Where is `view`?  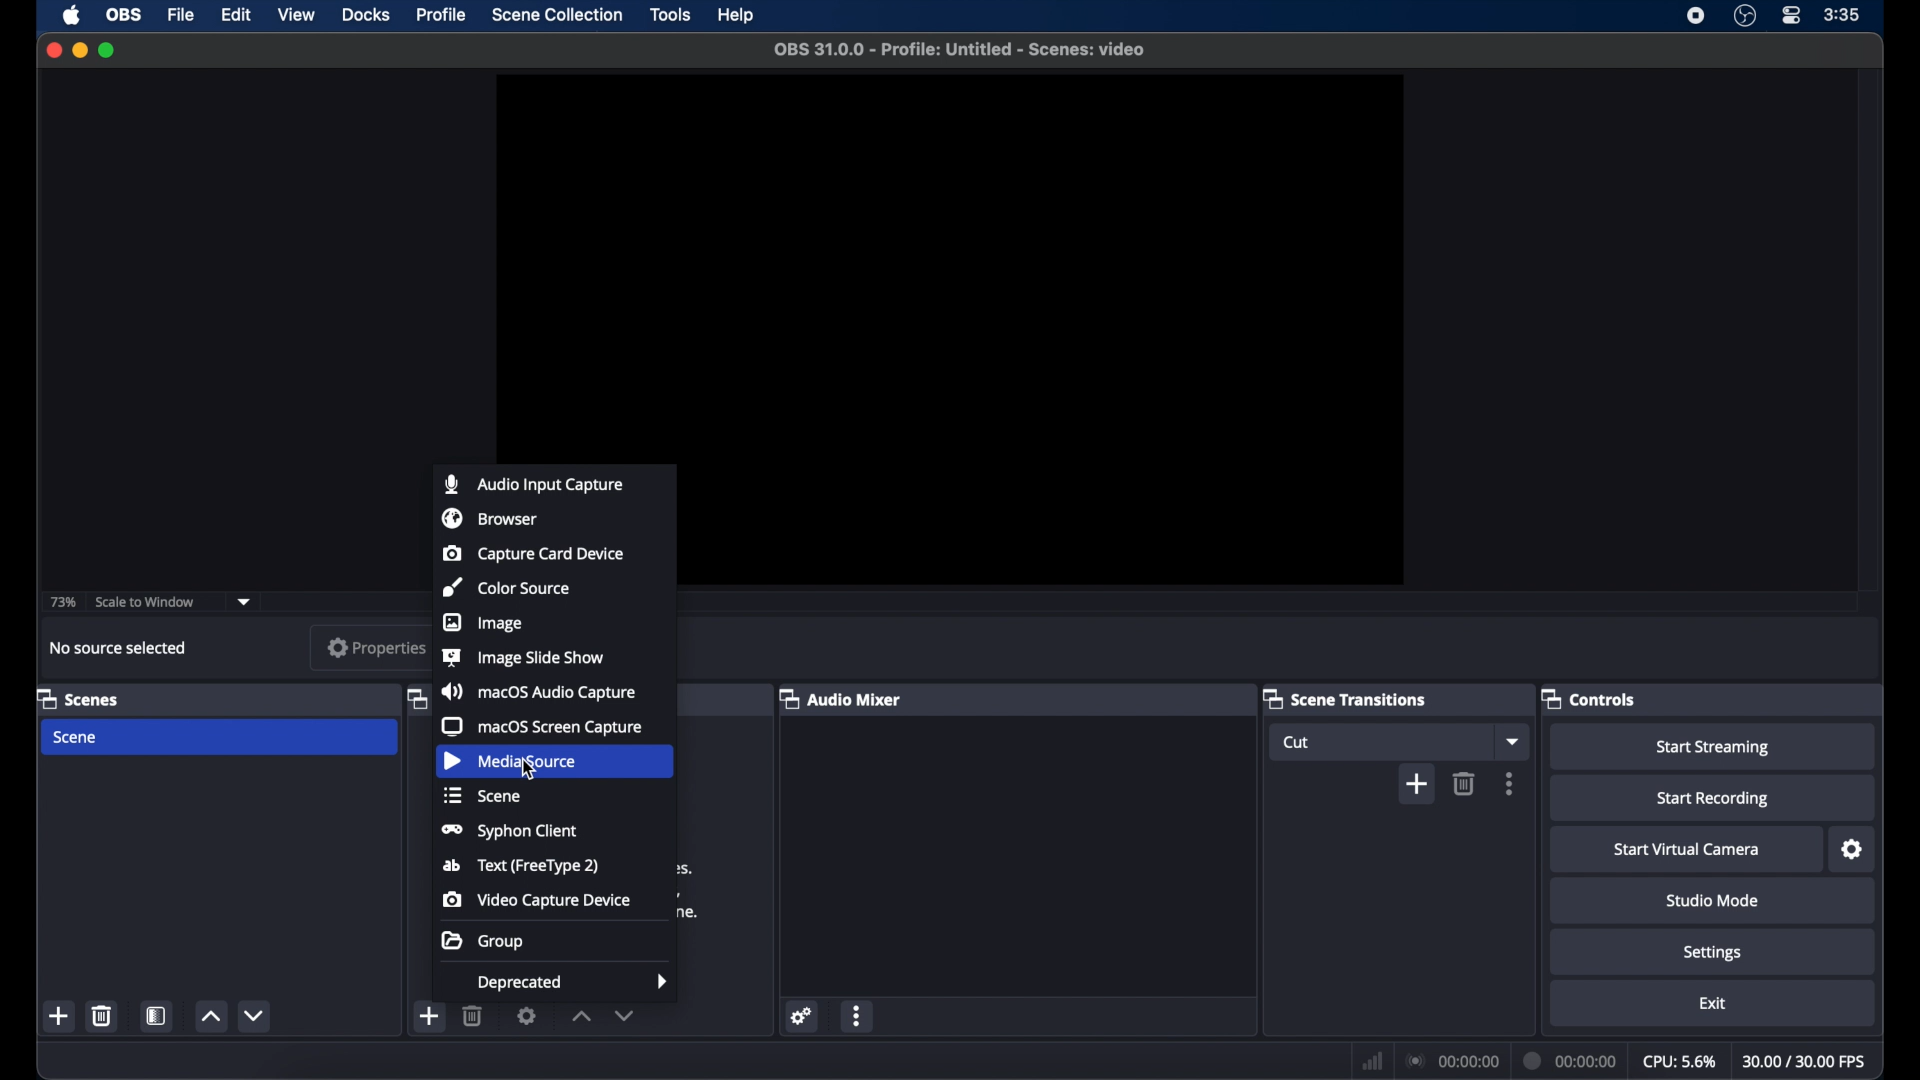 view is located at coordinates (298, 16).